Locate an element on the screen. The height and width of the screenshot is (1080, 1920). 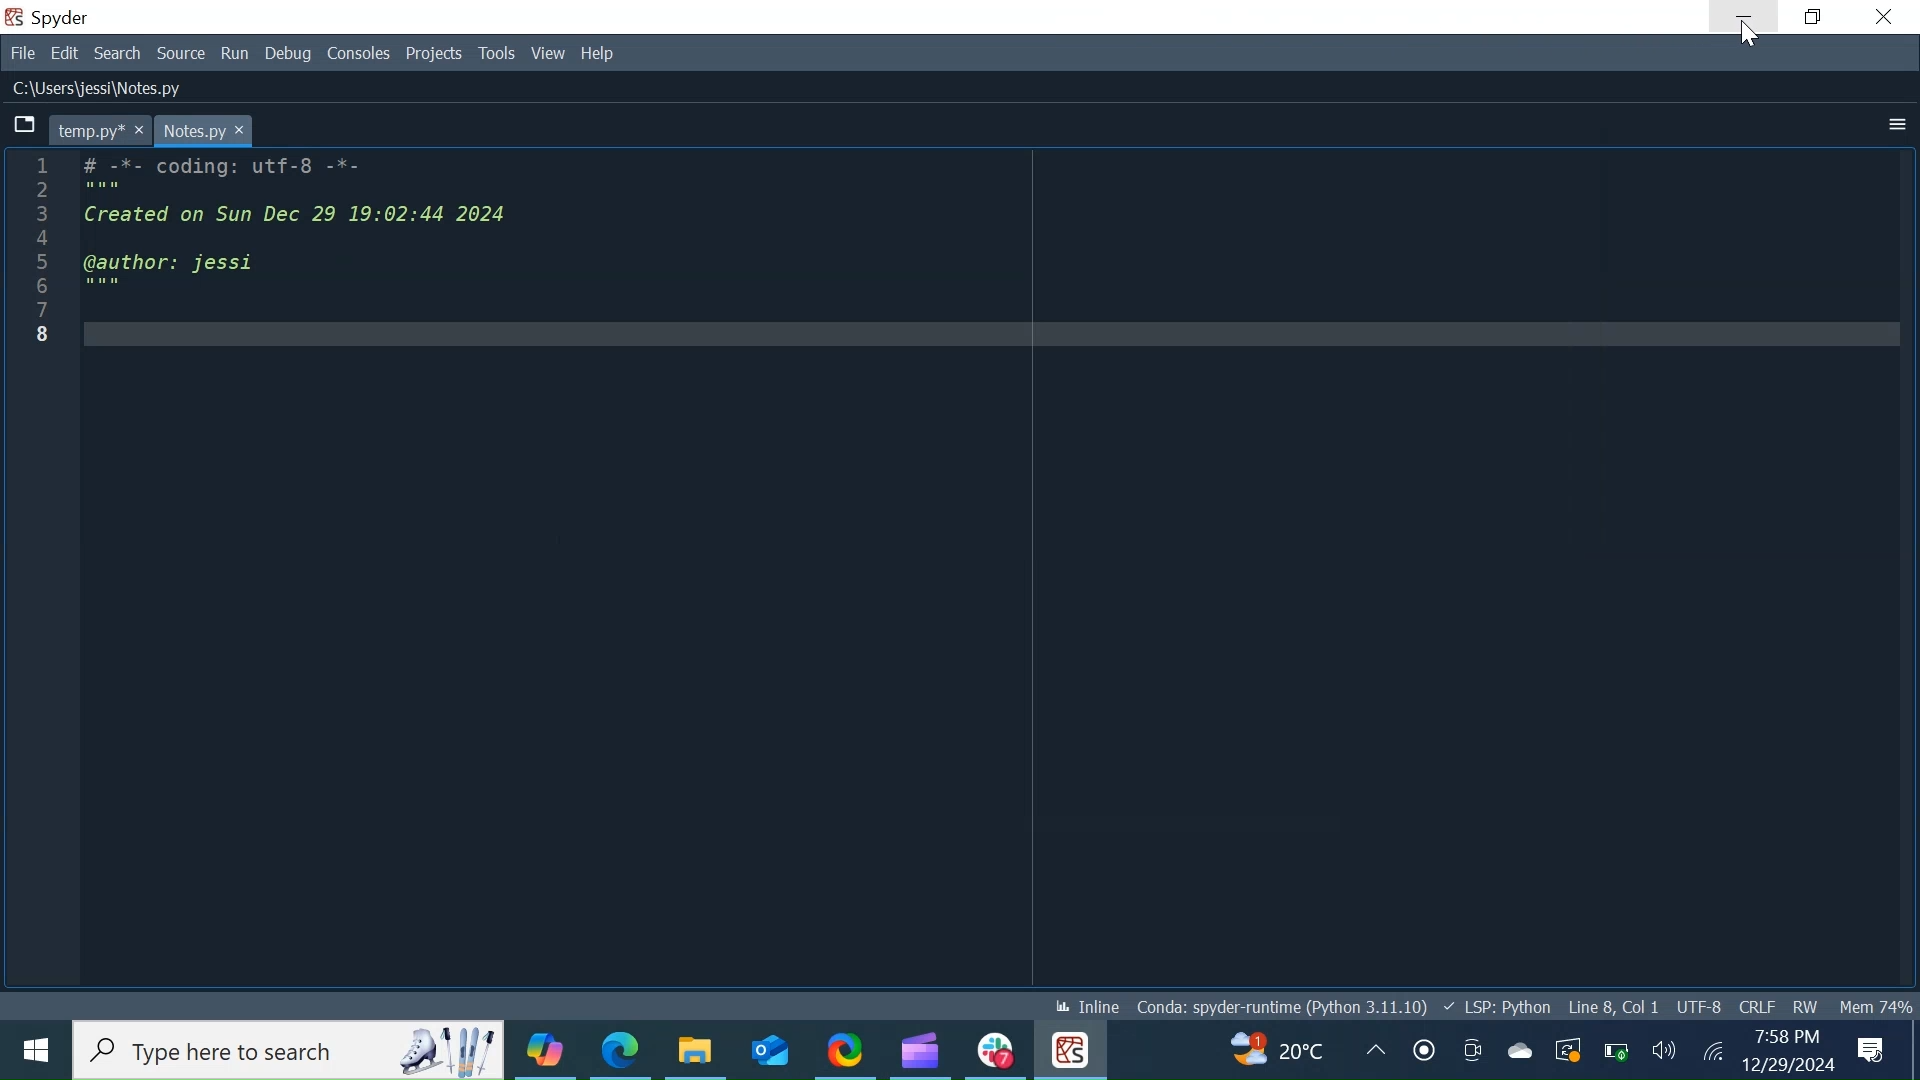
Microsoft Edge is located at coordinates (621, 1047).